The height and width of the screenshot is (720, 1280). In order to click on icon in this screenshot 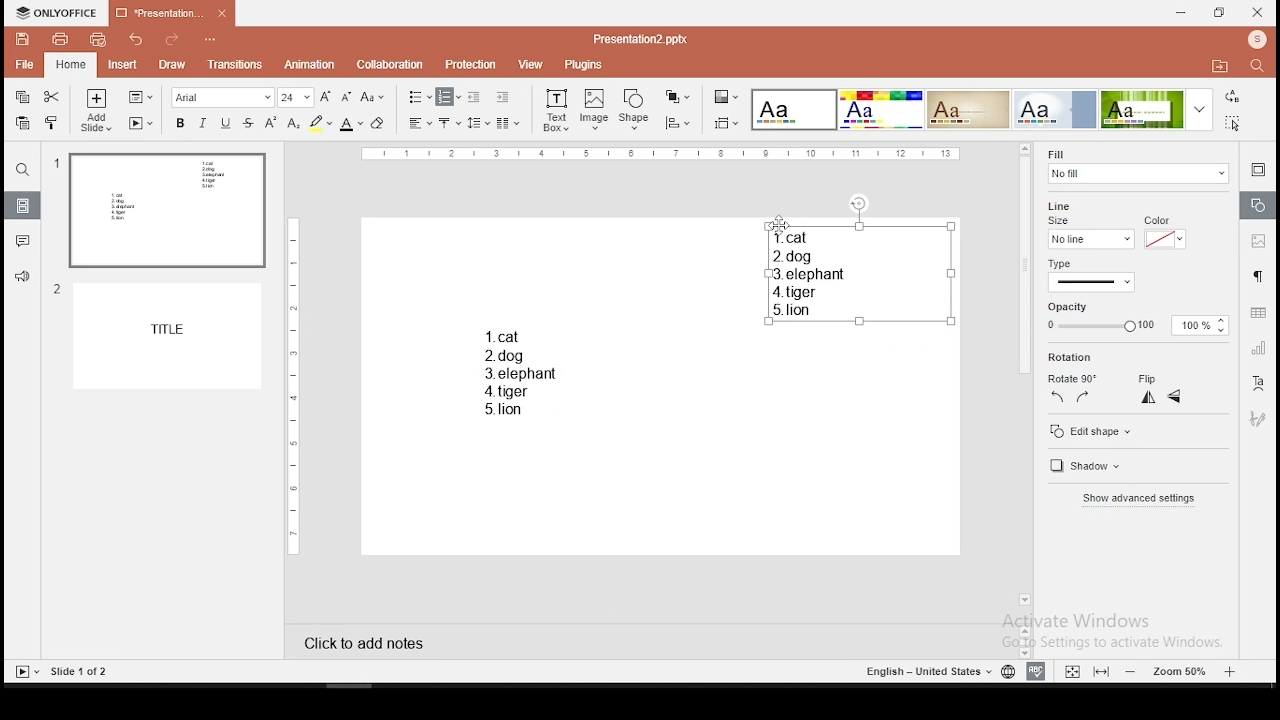, I will do `click(57, 14)`.